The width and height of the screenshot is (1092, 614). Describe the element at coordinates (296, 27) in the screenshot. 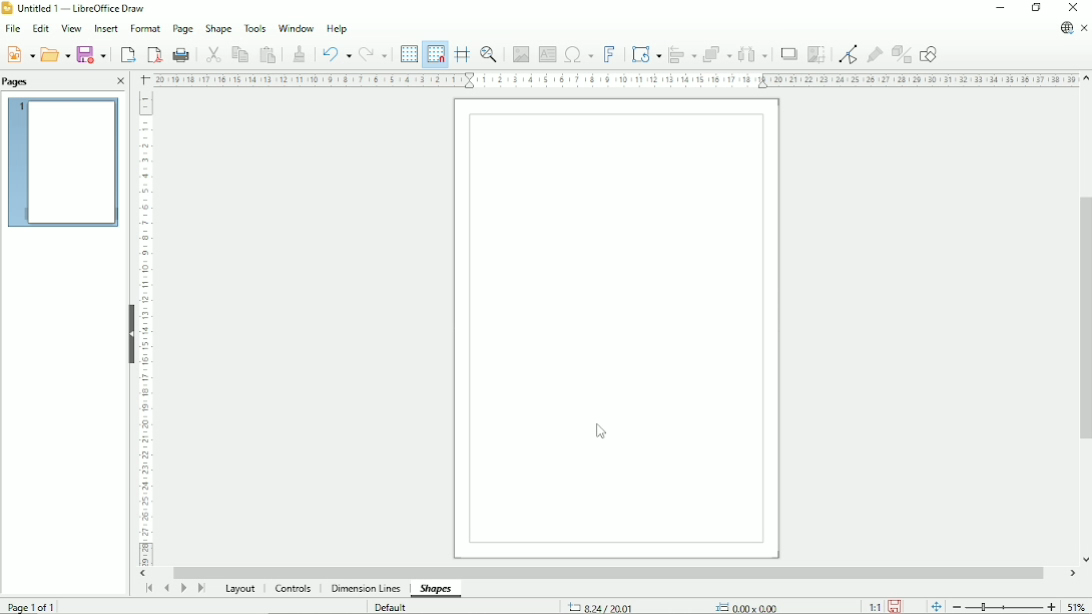

I see `Window` at that location.